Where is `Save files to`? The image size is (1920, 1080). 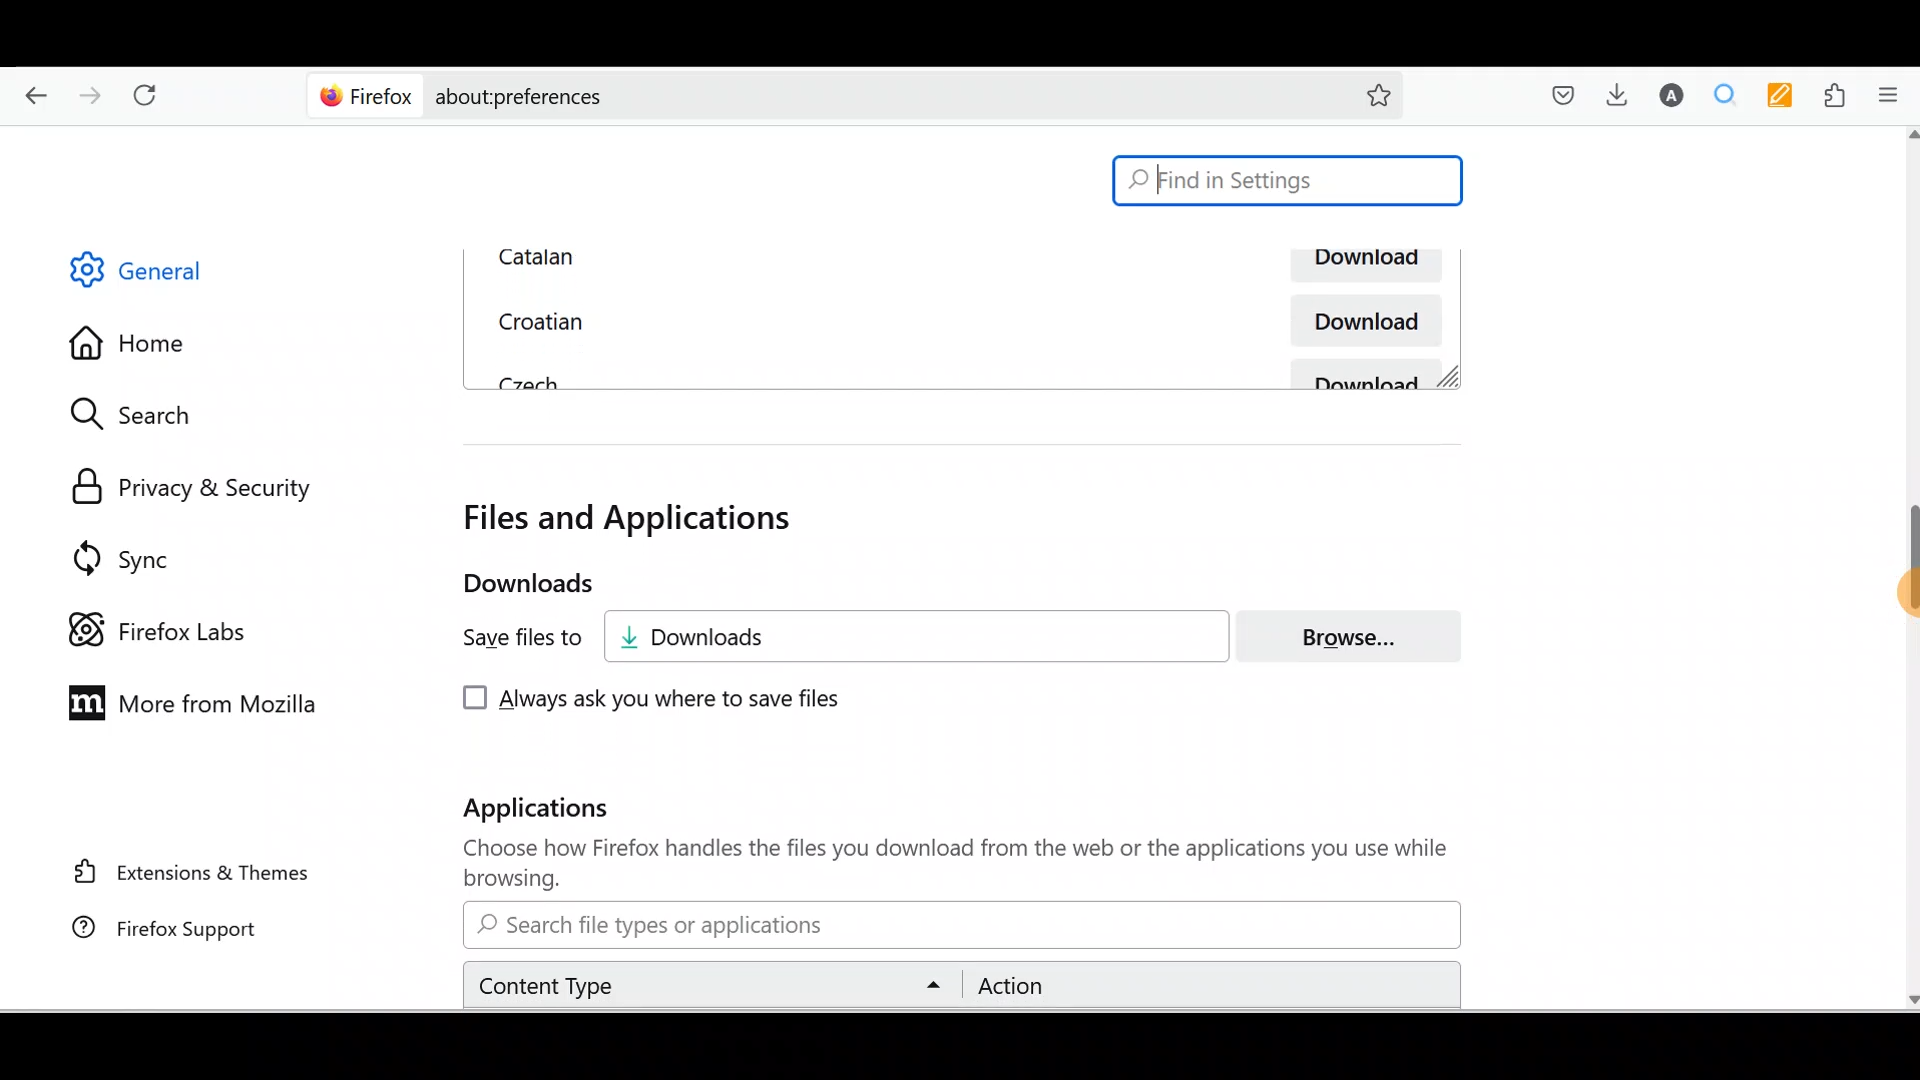
Save files to is located at coordinates (506, 639).